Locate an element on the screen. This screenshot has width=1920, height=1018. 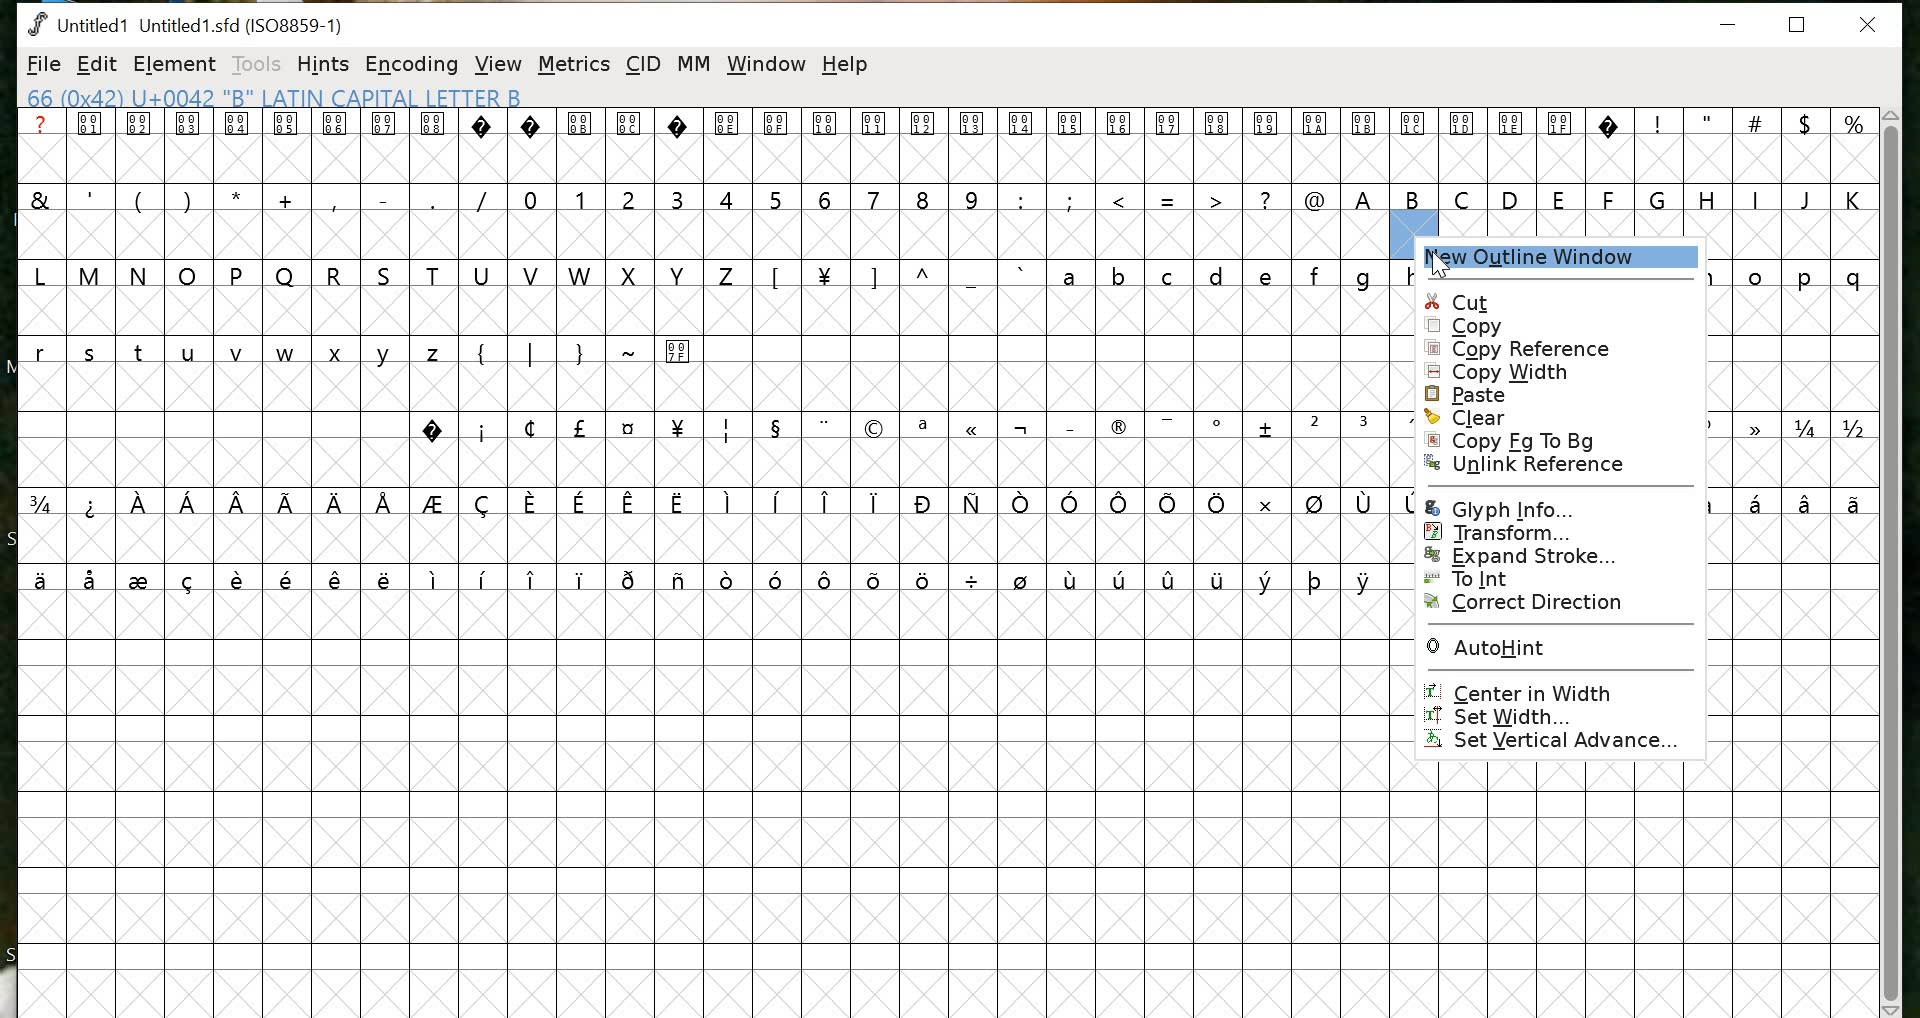
MM is located at coordinates (695, 65).